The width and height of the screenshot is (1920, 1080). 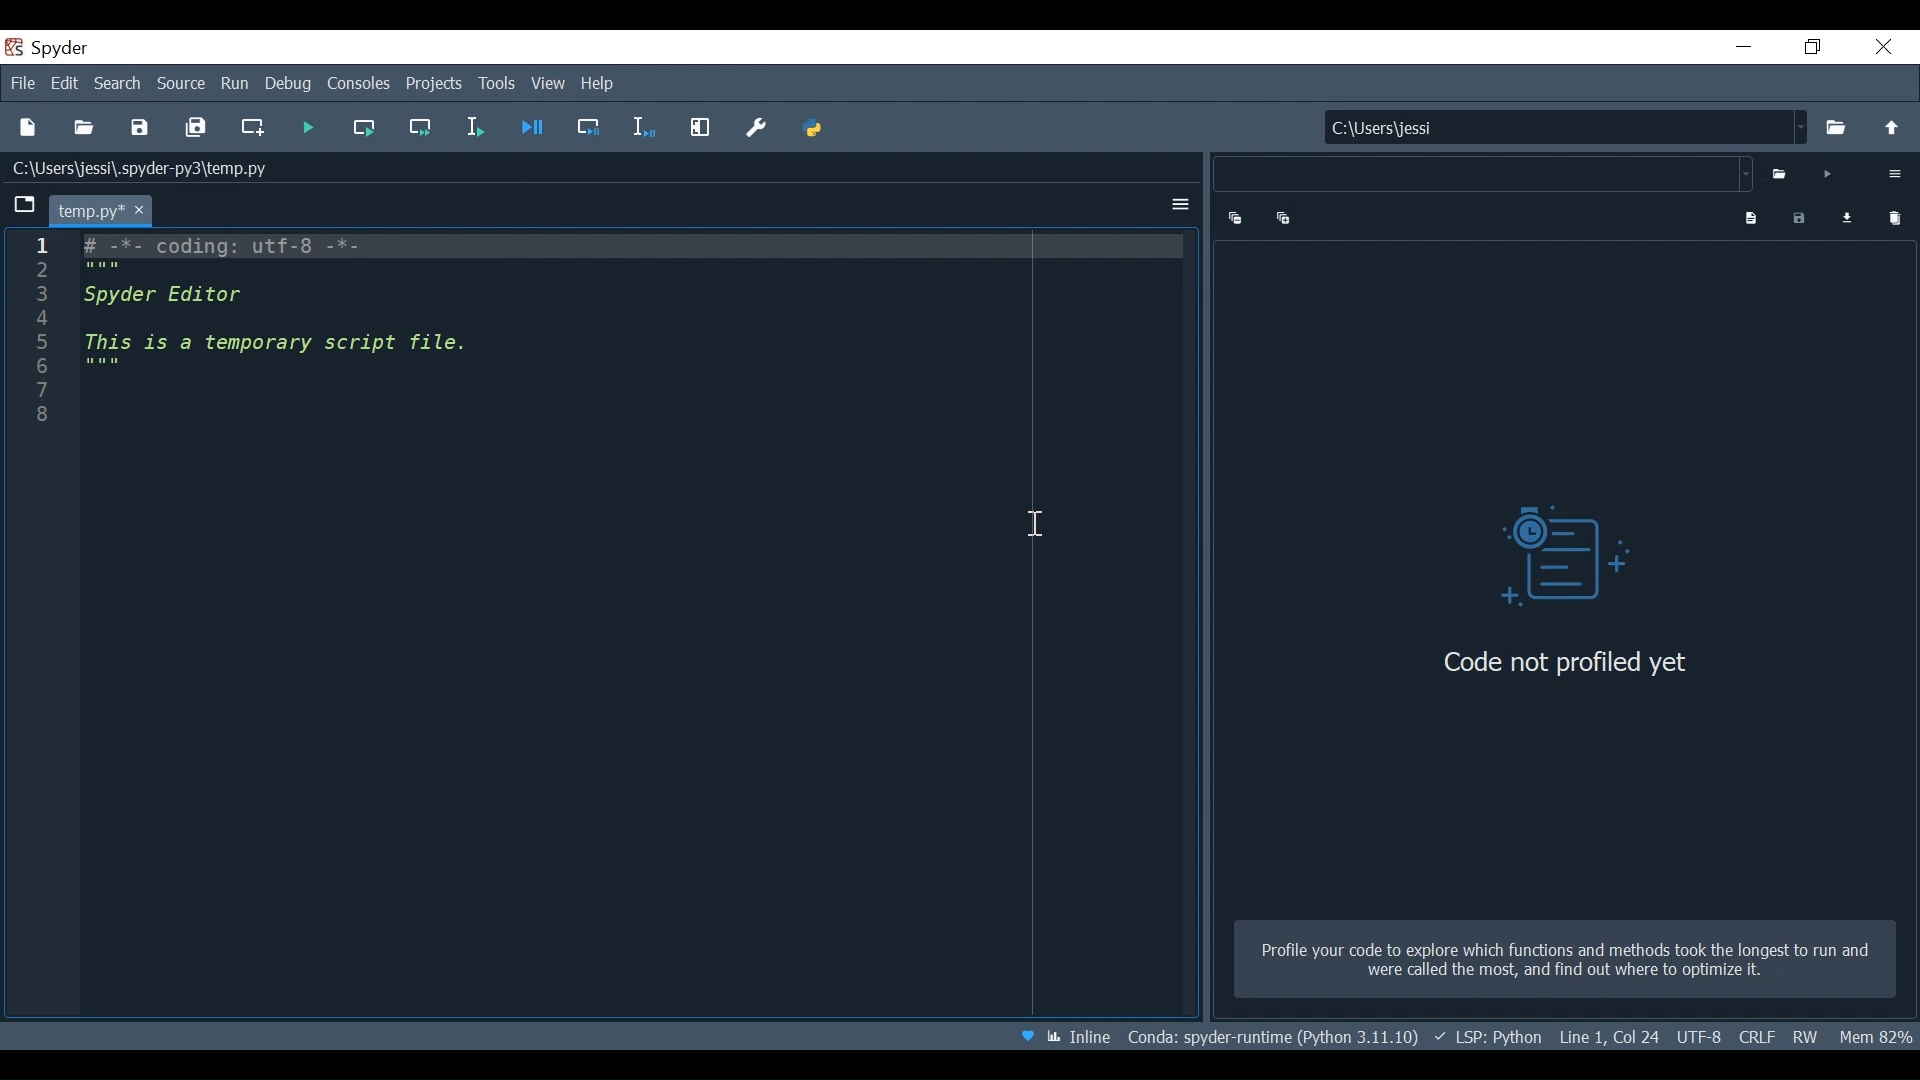 I want to click on Save All current file, so click(x=195, y=130).